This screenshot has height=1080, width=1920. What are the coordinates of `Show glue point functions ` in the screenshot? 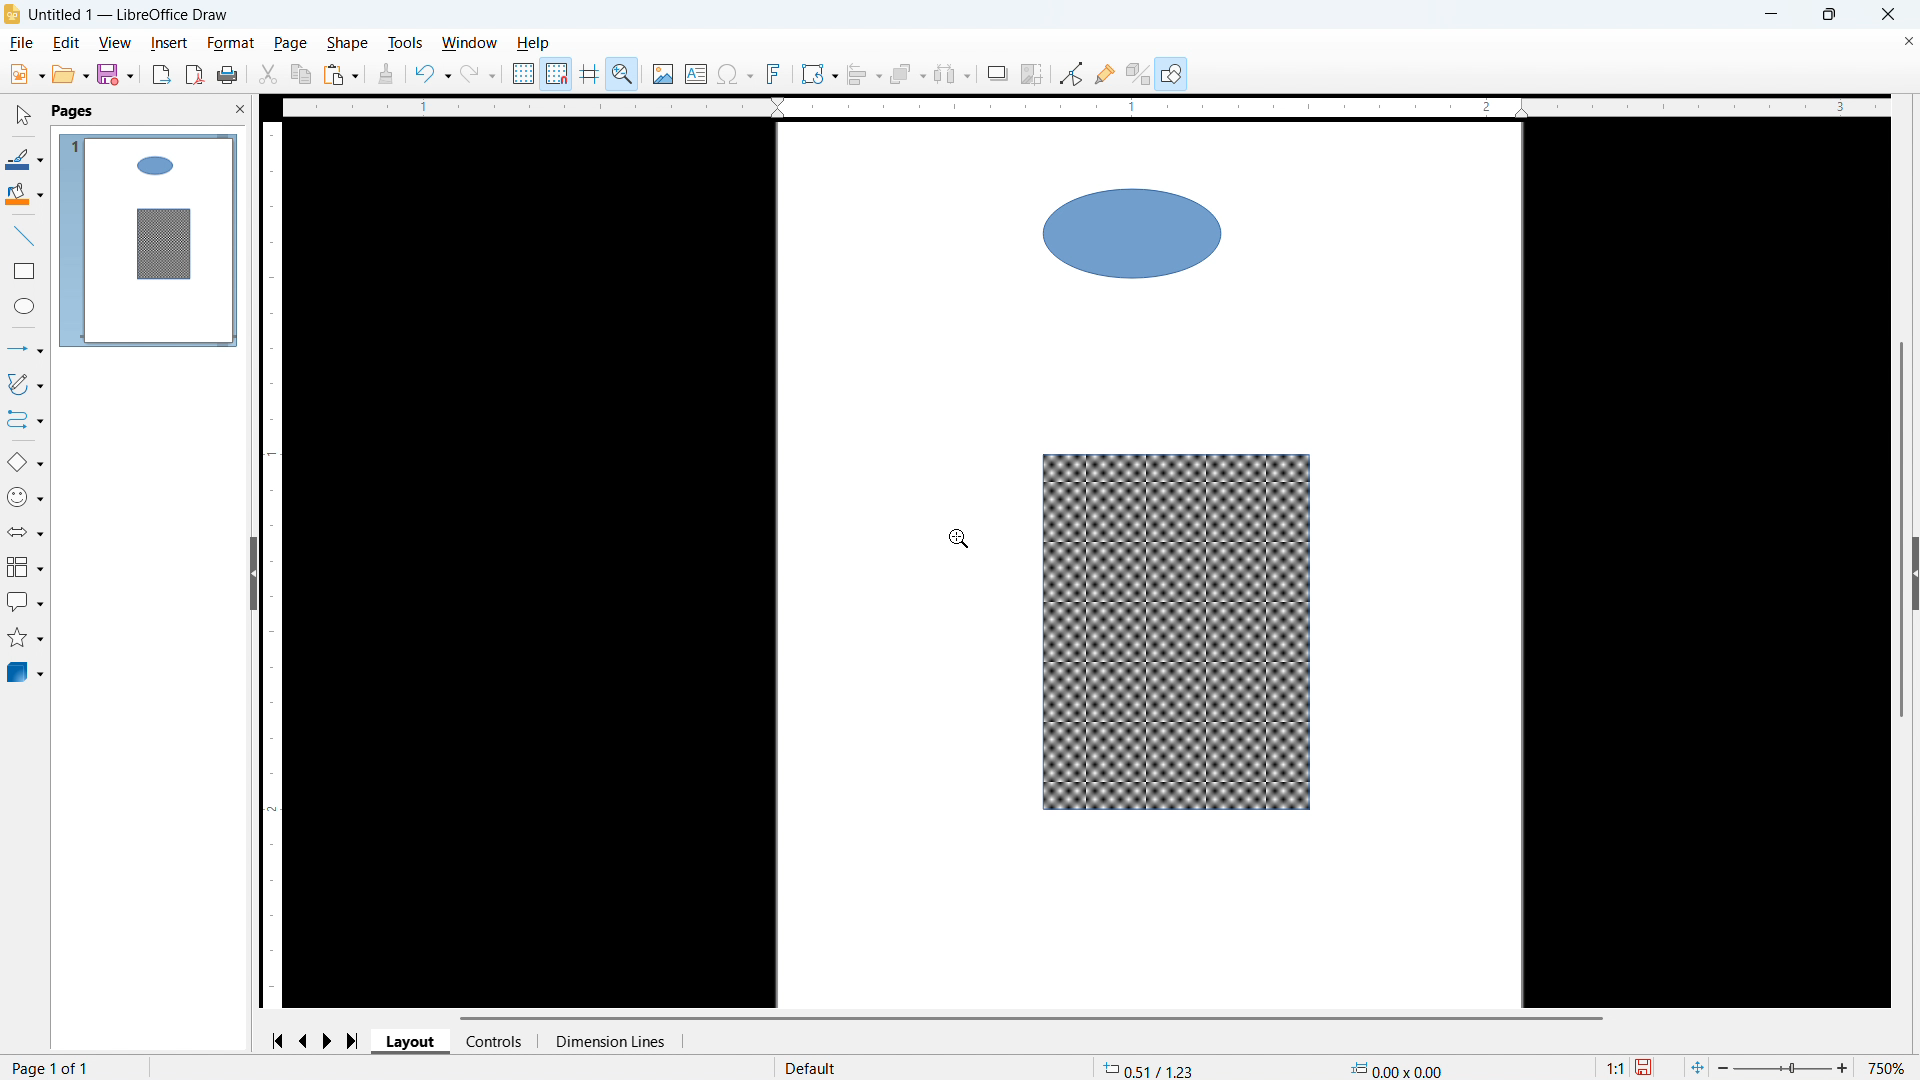 It's located at (1105, 74).